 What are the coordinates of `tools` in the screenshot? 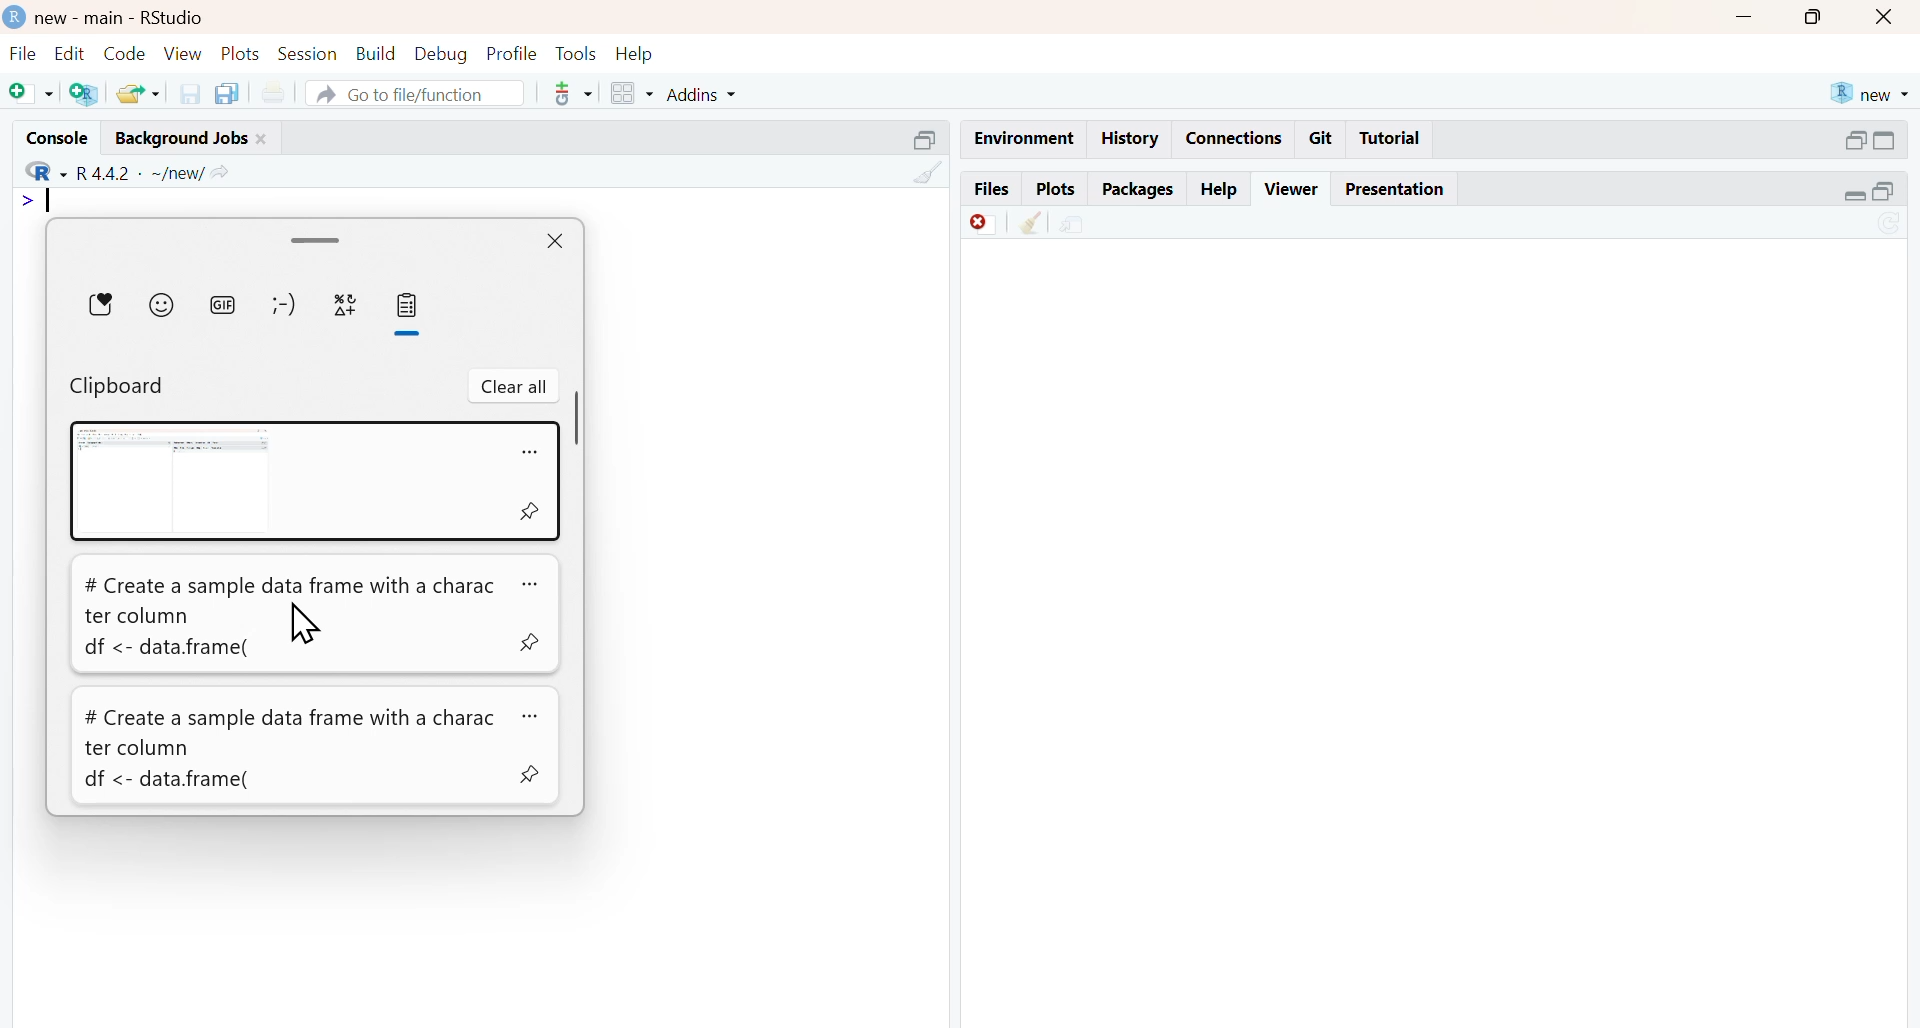 It's located at (580, 54).